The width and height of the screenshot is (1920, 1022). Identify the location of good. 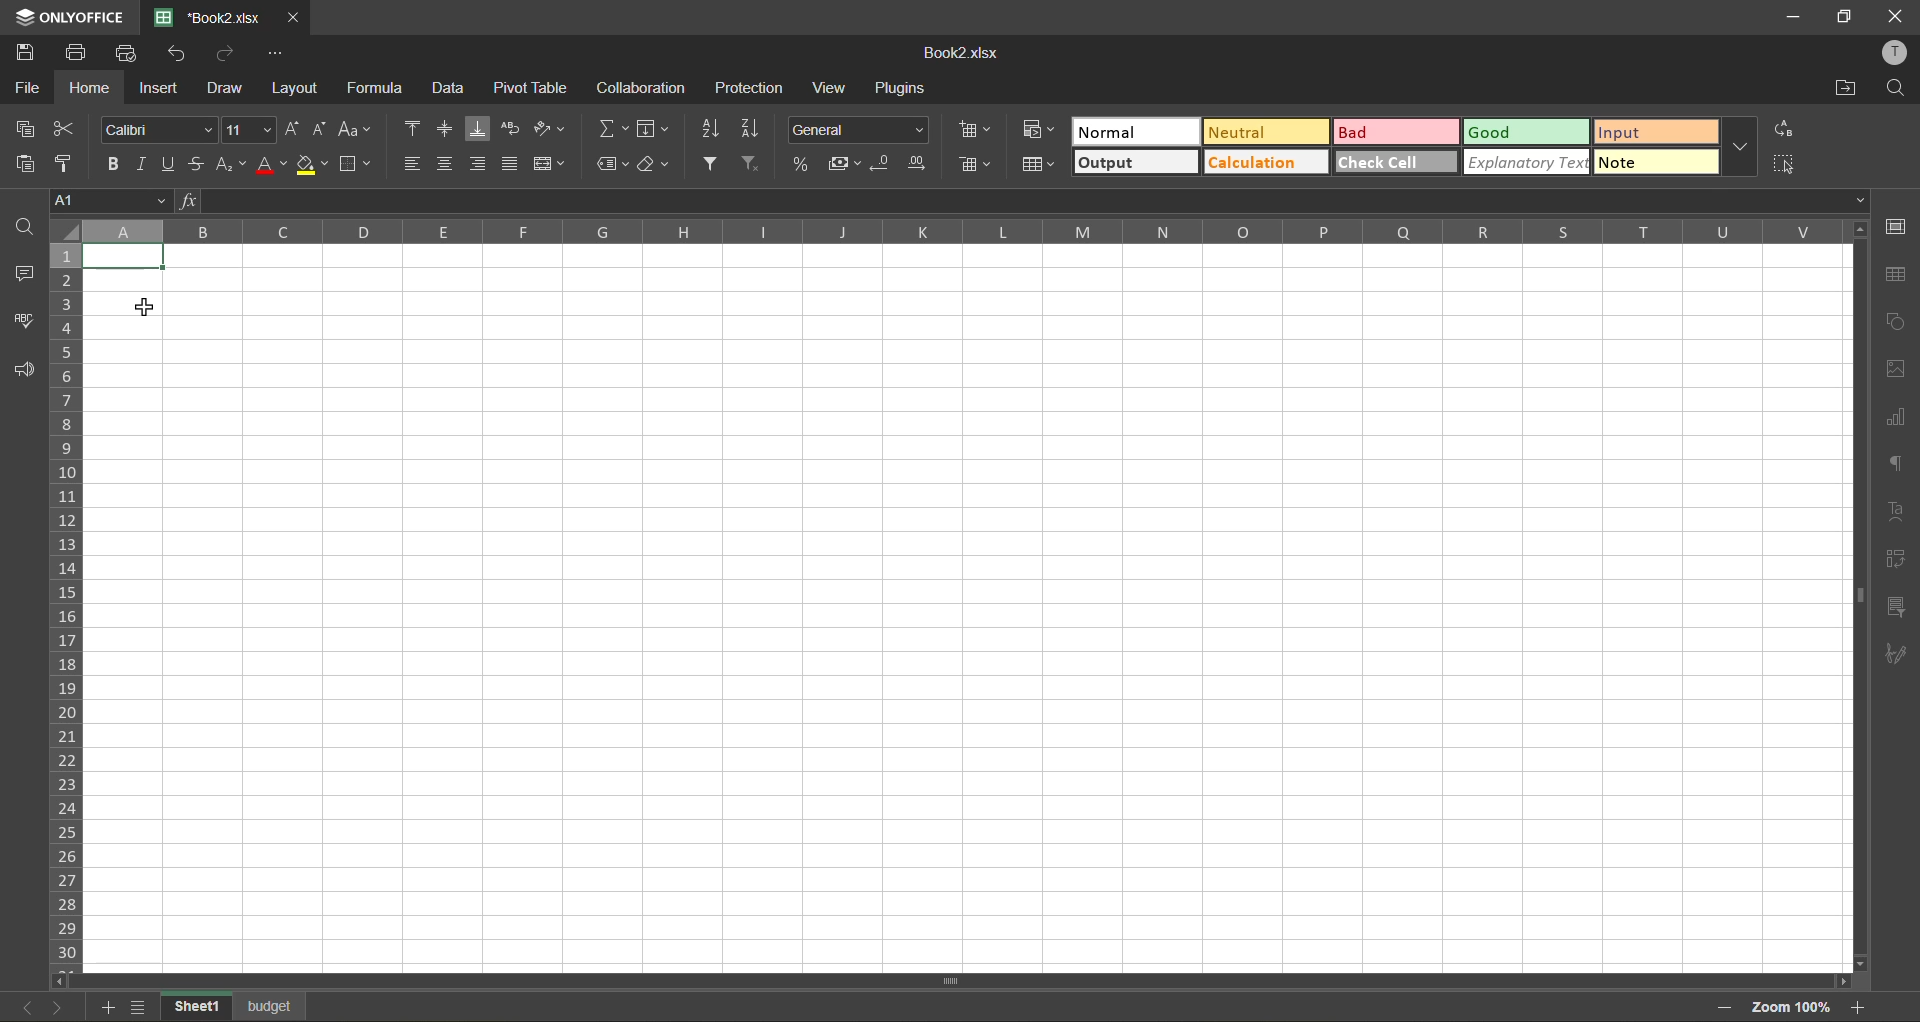
(1523, 131).